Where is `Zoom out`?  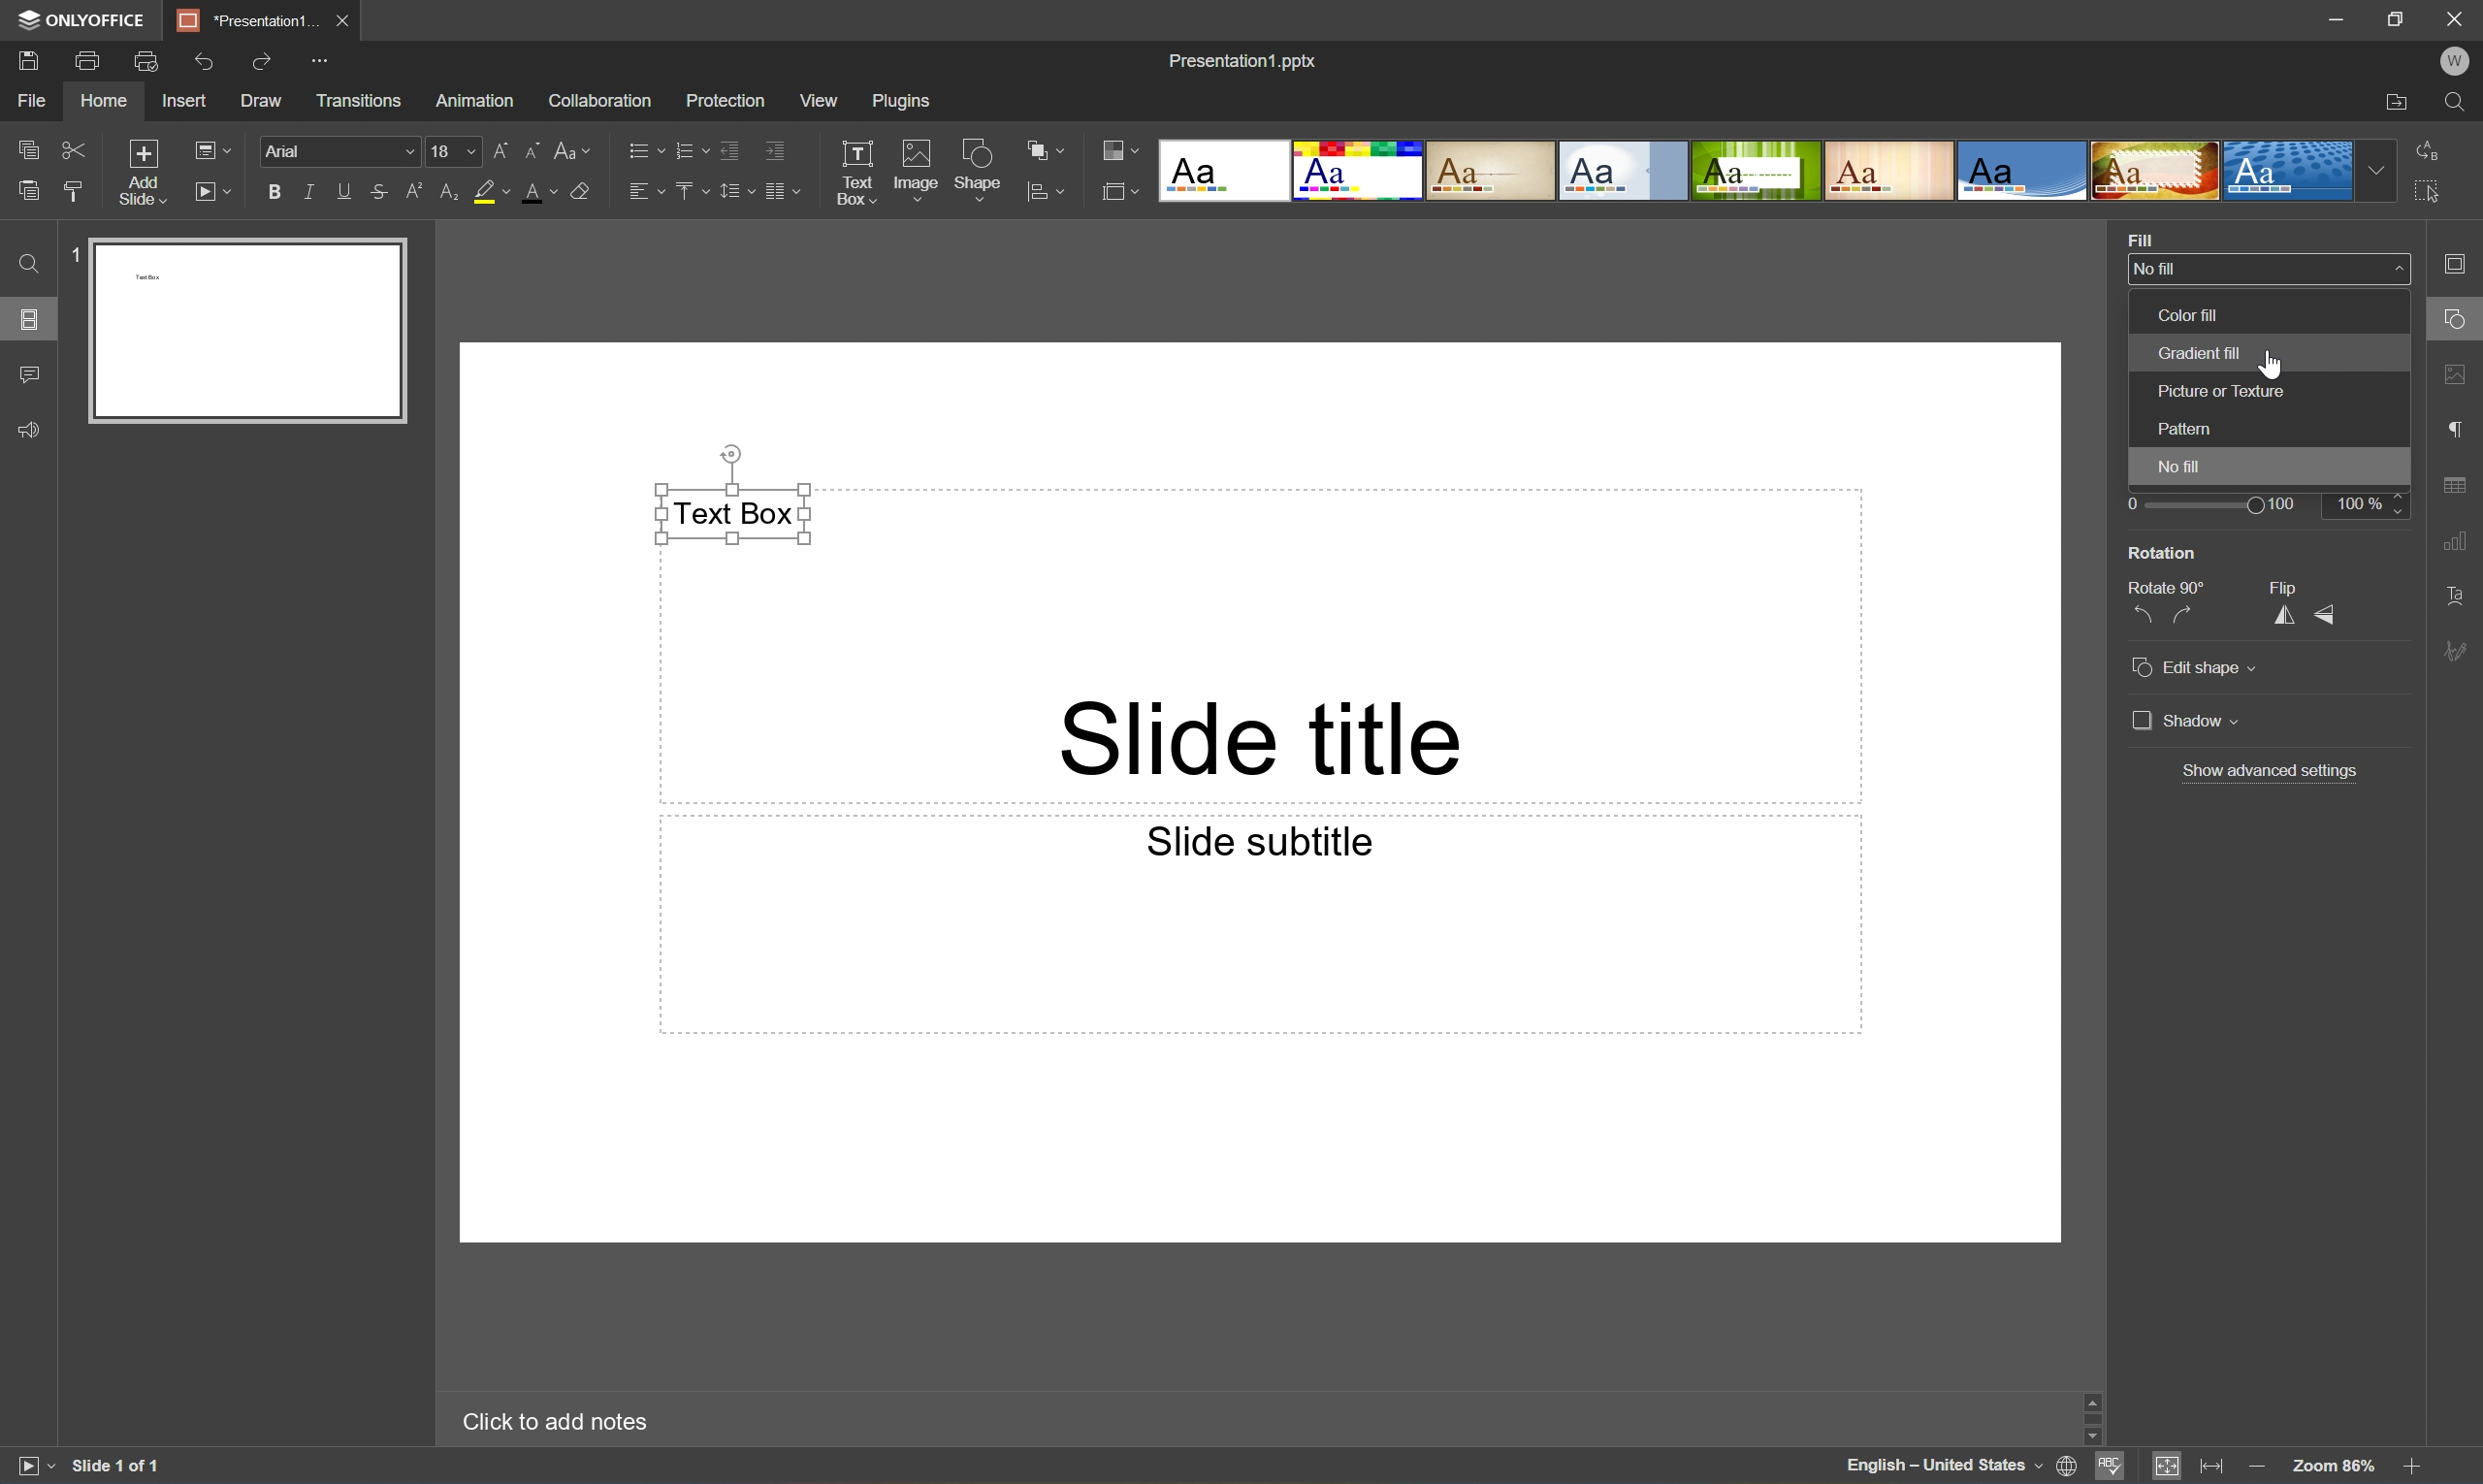
Zoom out is located at coordinates (2257, 1465).